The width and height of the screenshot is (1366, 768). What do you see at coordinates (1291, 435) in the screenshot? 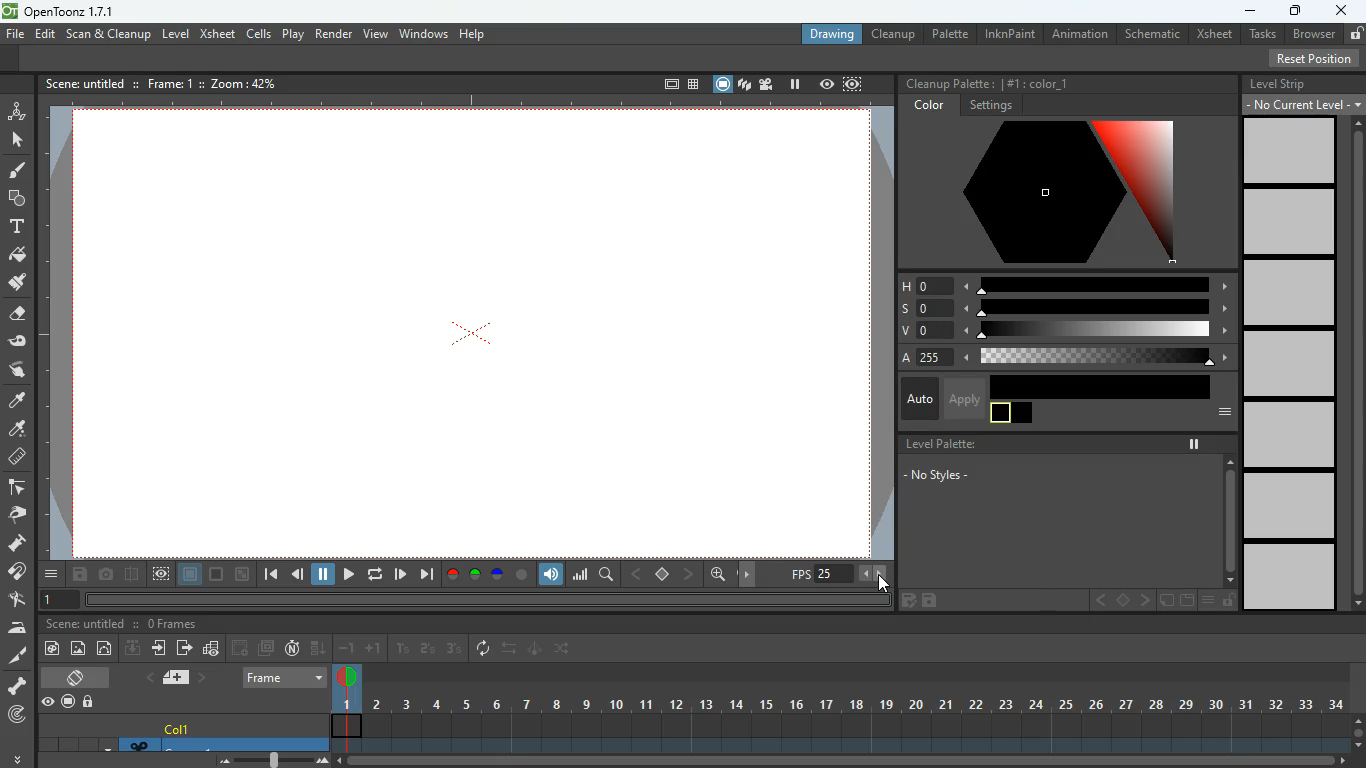
I see `level` at bounding box center [1291, 435].